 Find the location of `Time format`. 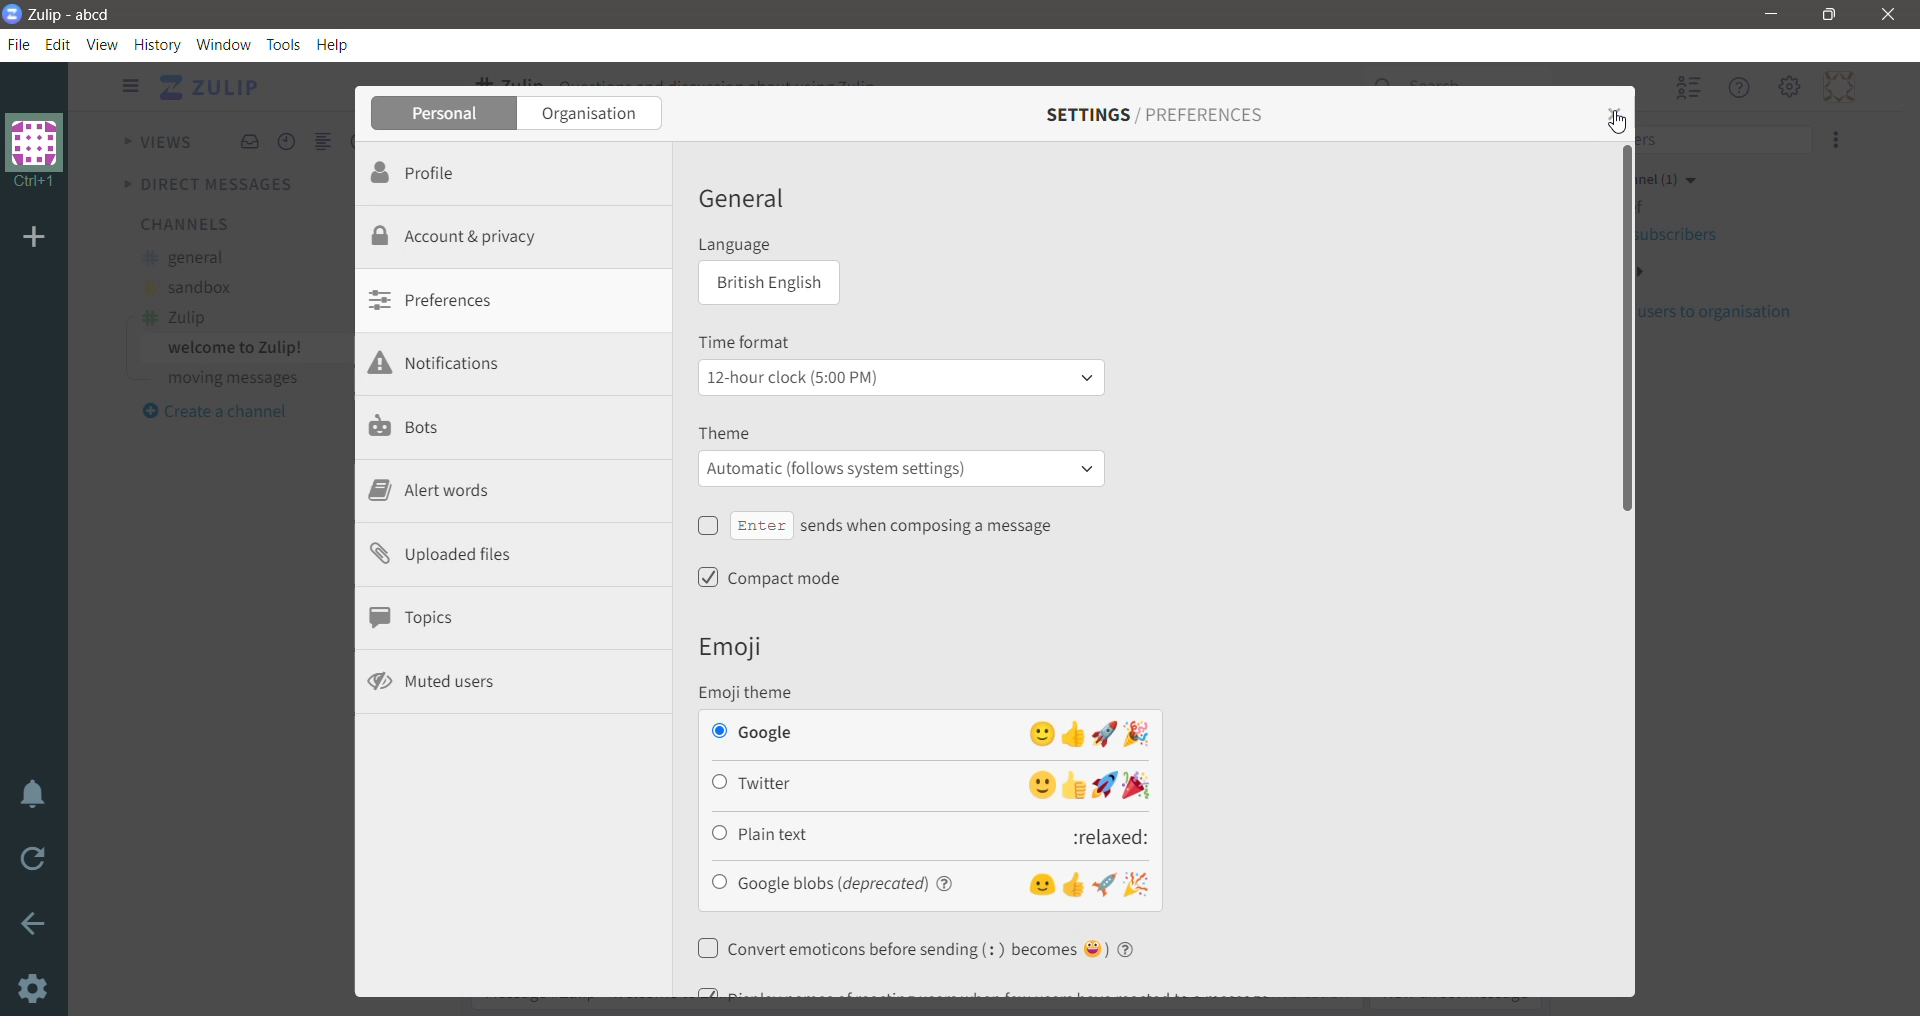

Time format is located at coordinates (763, 342).